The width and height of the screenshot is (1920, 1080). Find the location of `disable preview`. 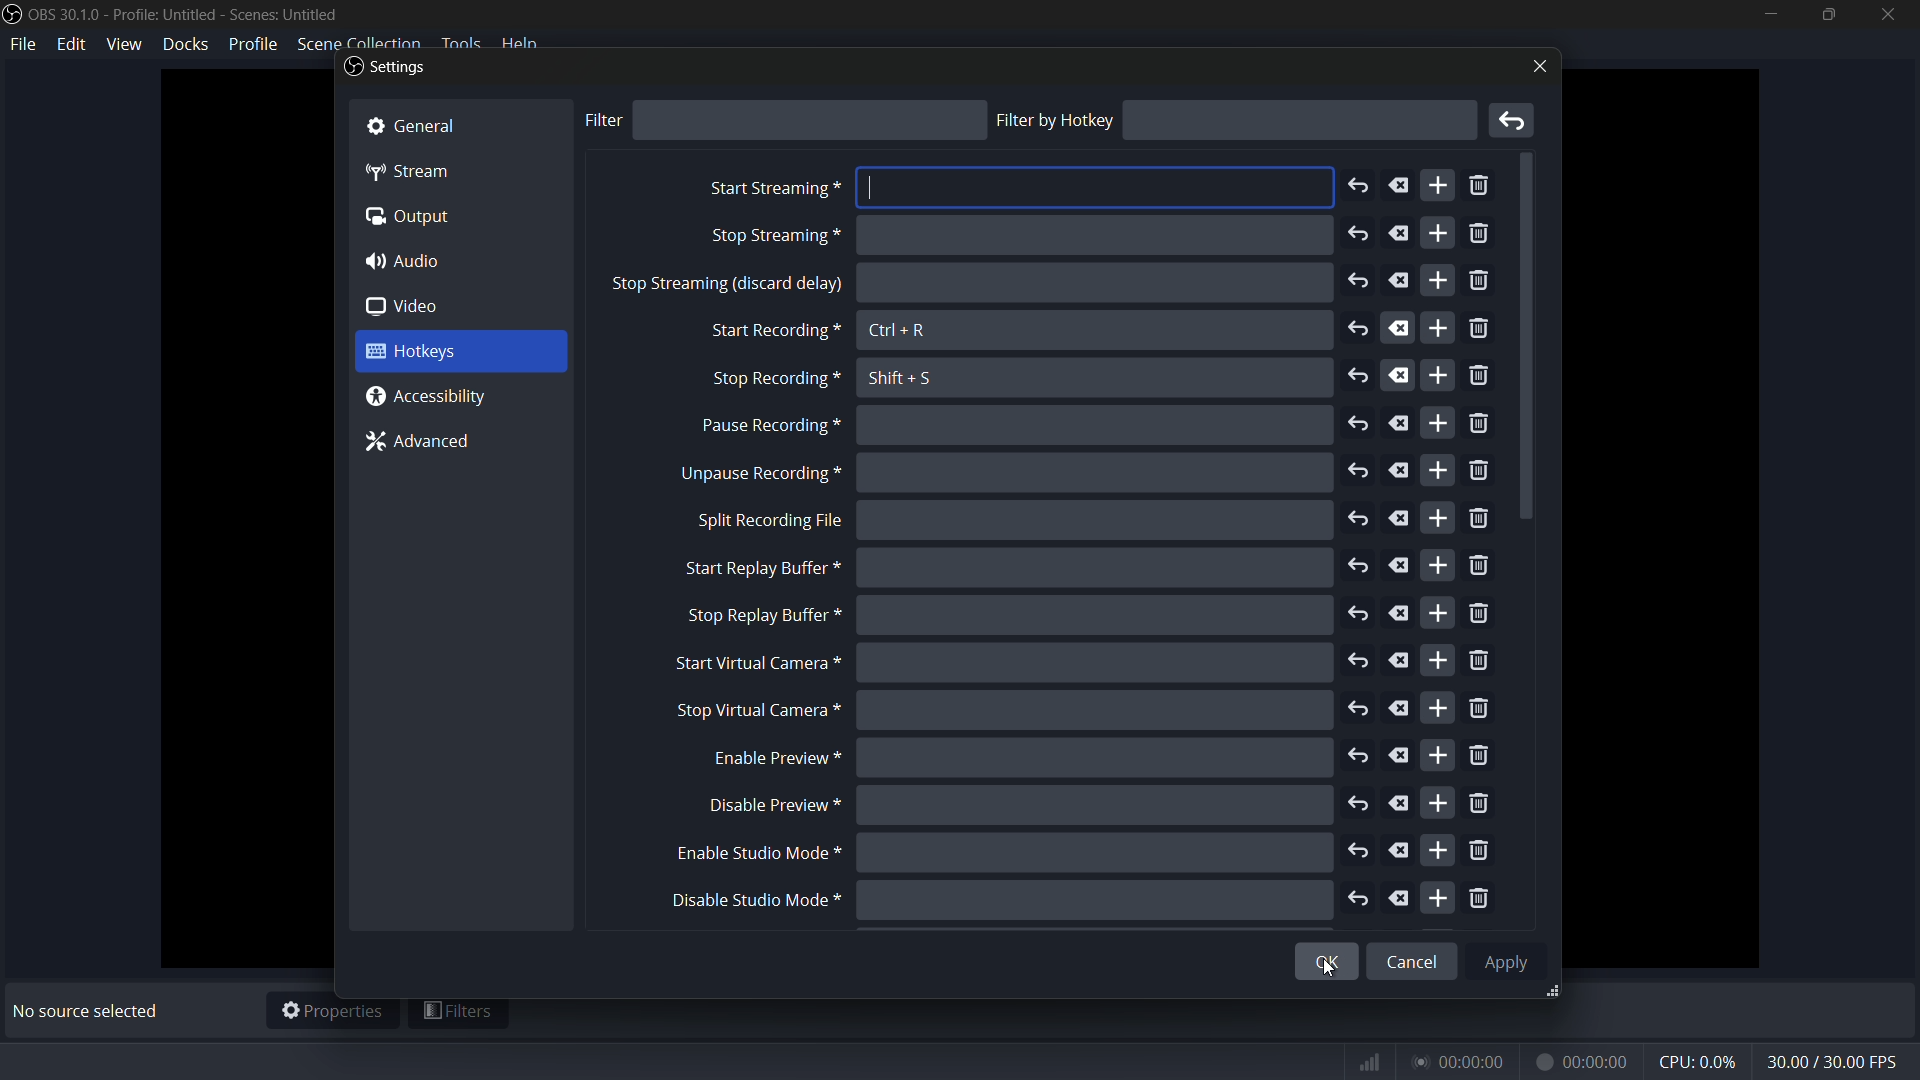

disable preview is located at coordinates (775, 805).